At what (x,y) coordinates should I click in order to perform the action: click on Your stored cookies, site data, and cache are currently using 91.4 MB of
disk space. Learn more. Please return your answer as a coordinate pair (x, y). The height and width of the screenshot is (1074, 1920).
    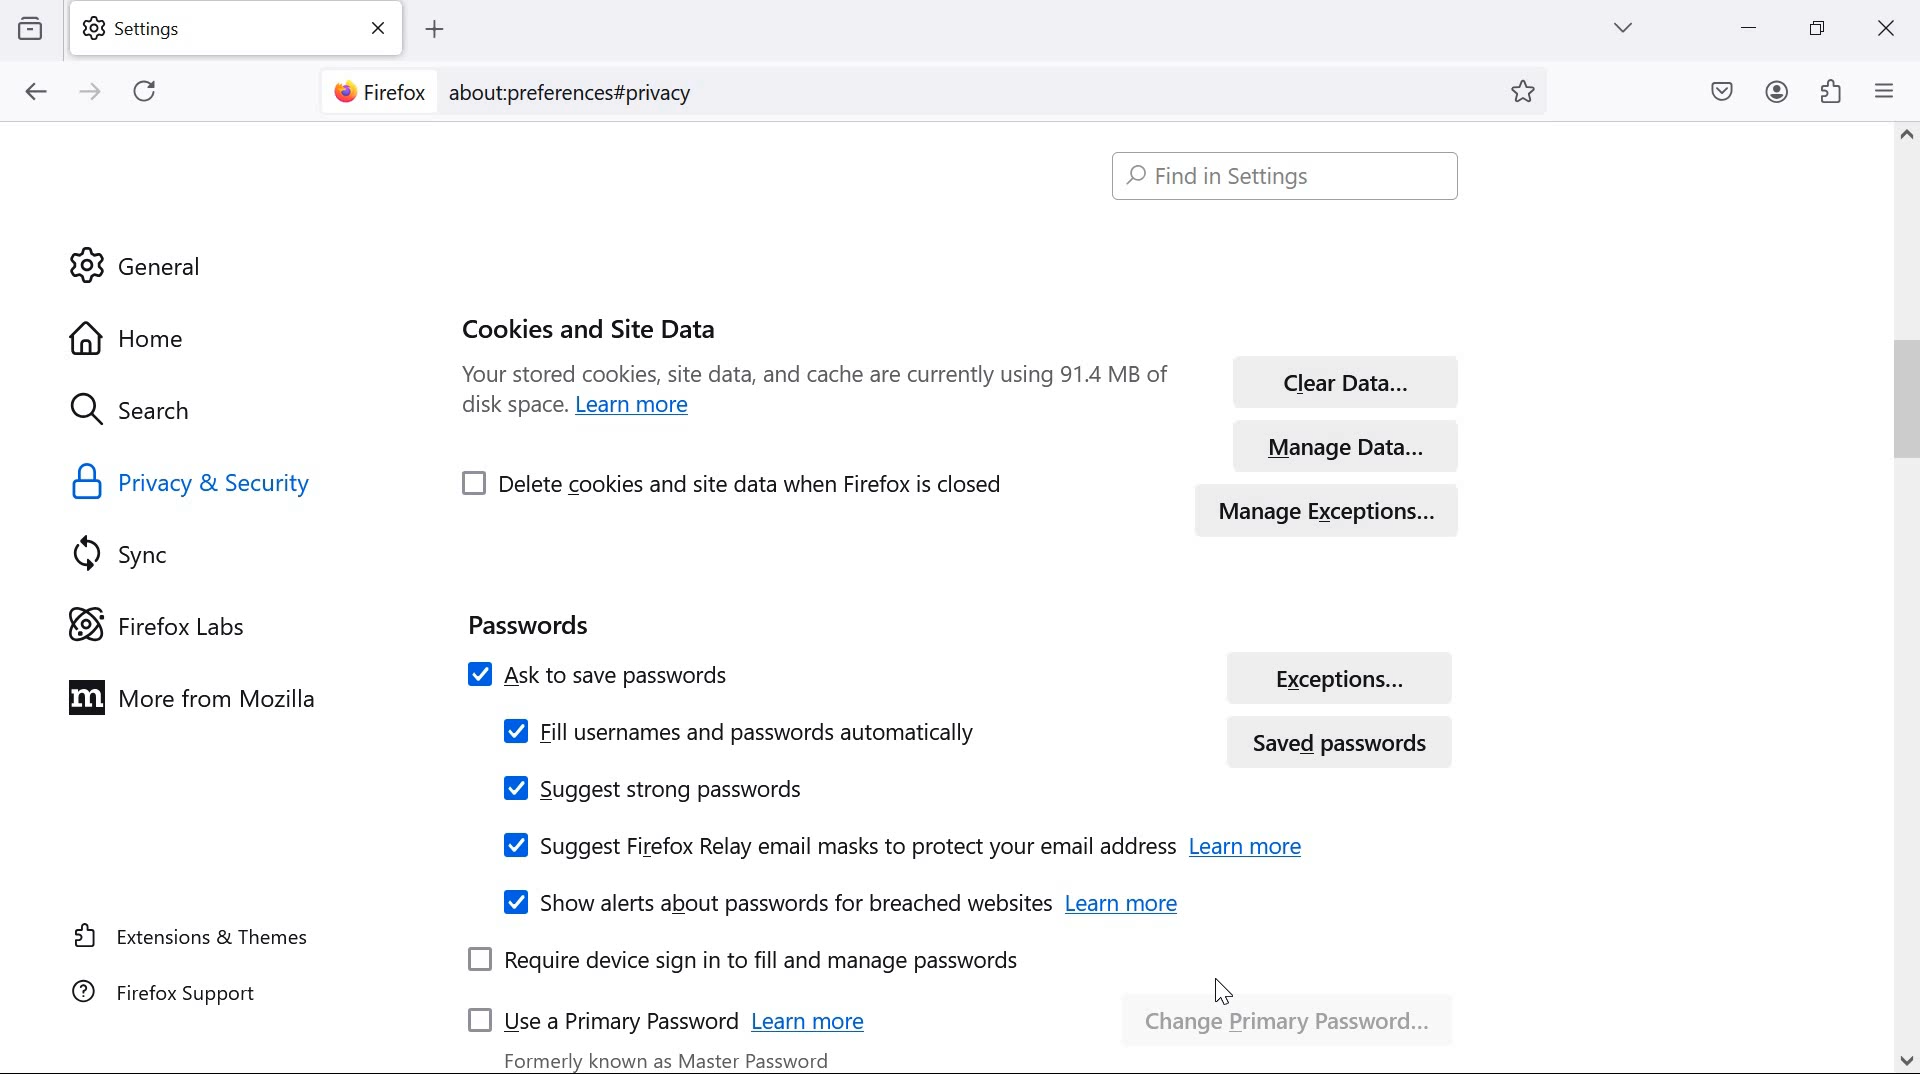
    Looking at the image, I should click on (815, 397).